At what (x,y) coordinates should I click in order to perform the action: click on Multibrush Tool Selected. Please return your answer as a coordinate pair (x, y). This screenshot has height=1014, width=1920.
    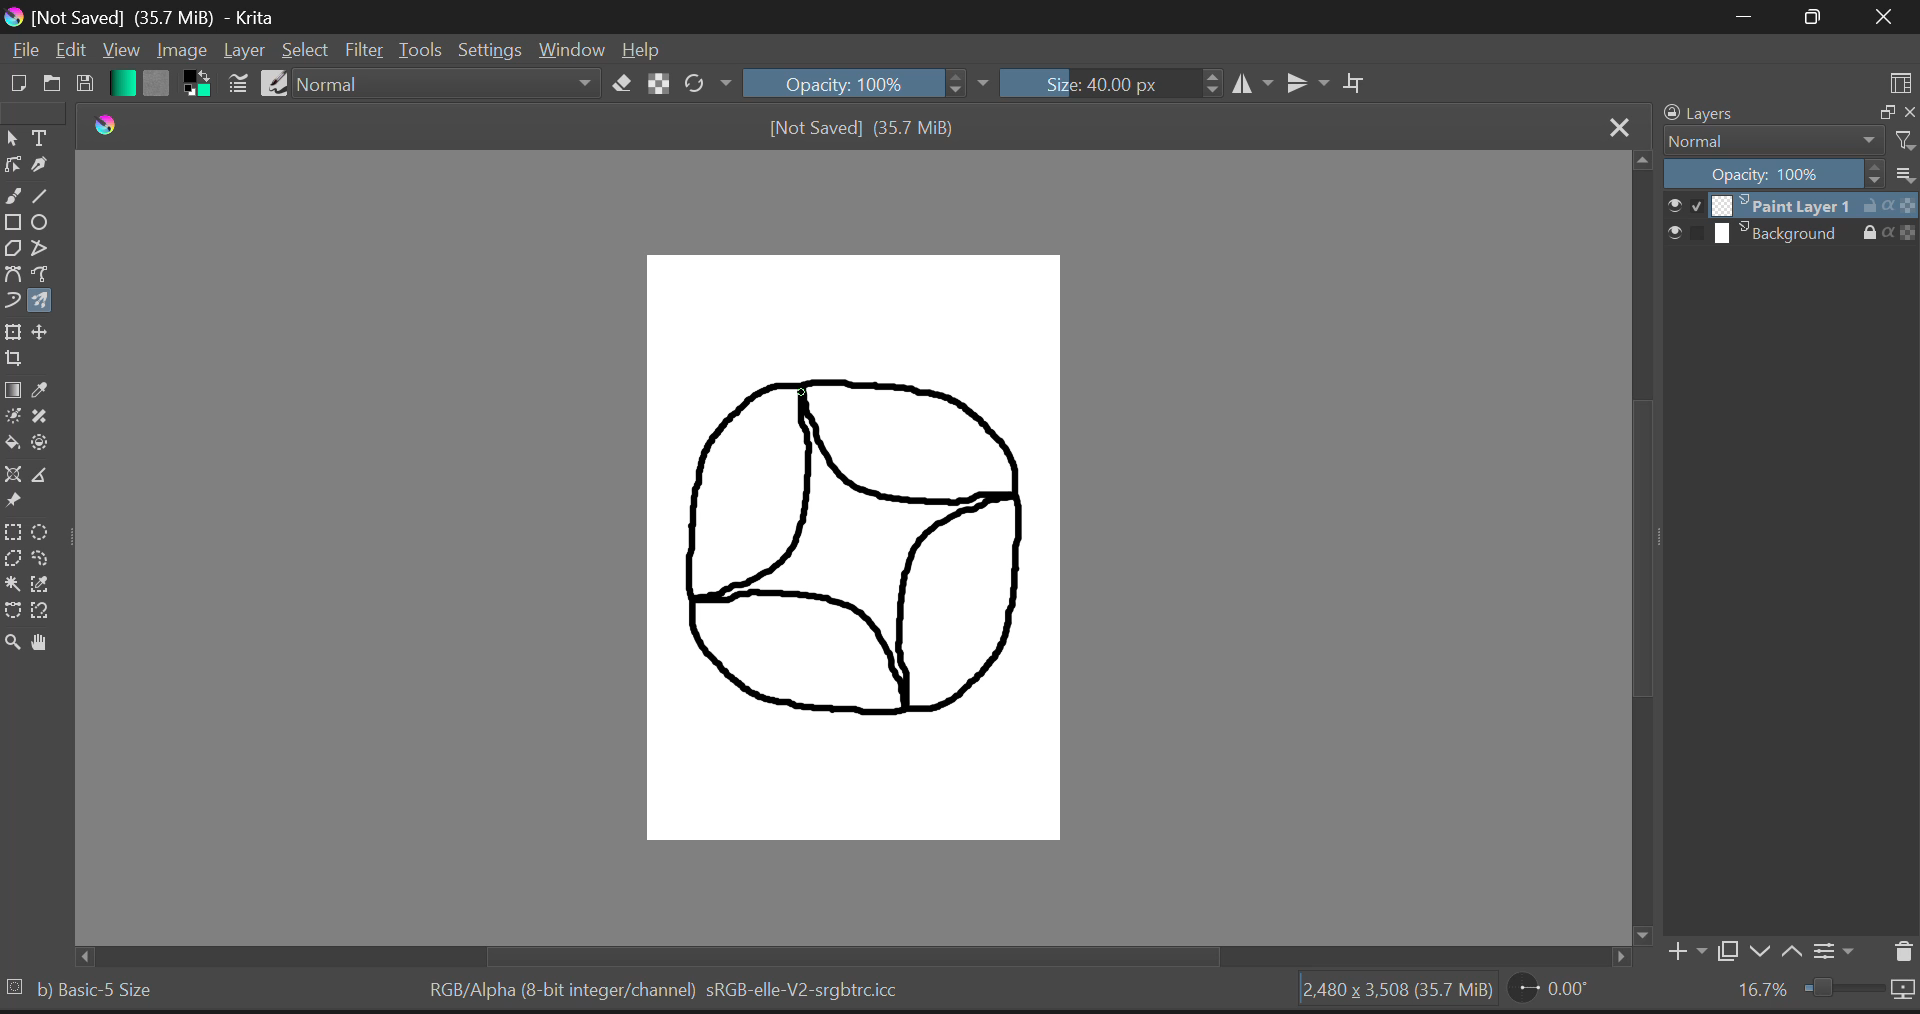
    Looking at the image, I should click on (44, 299).